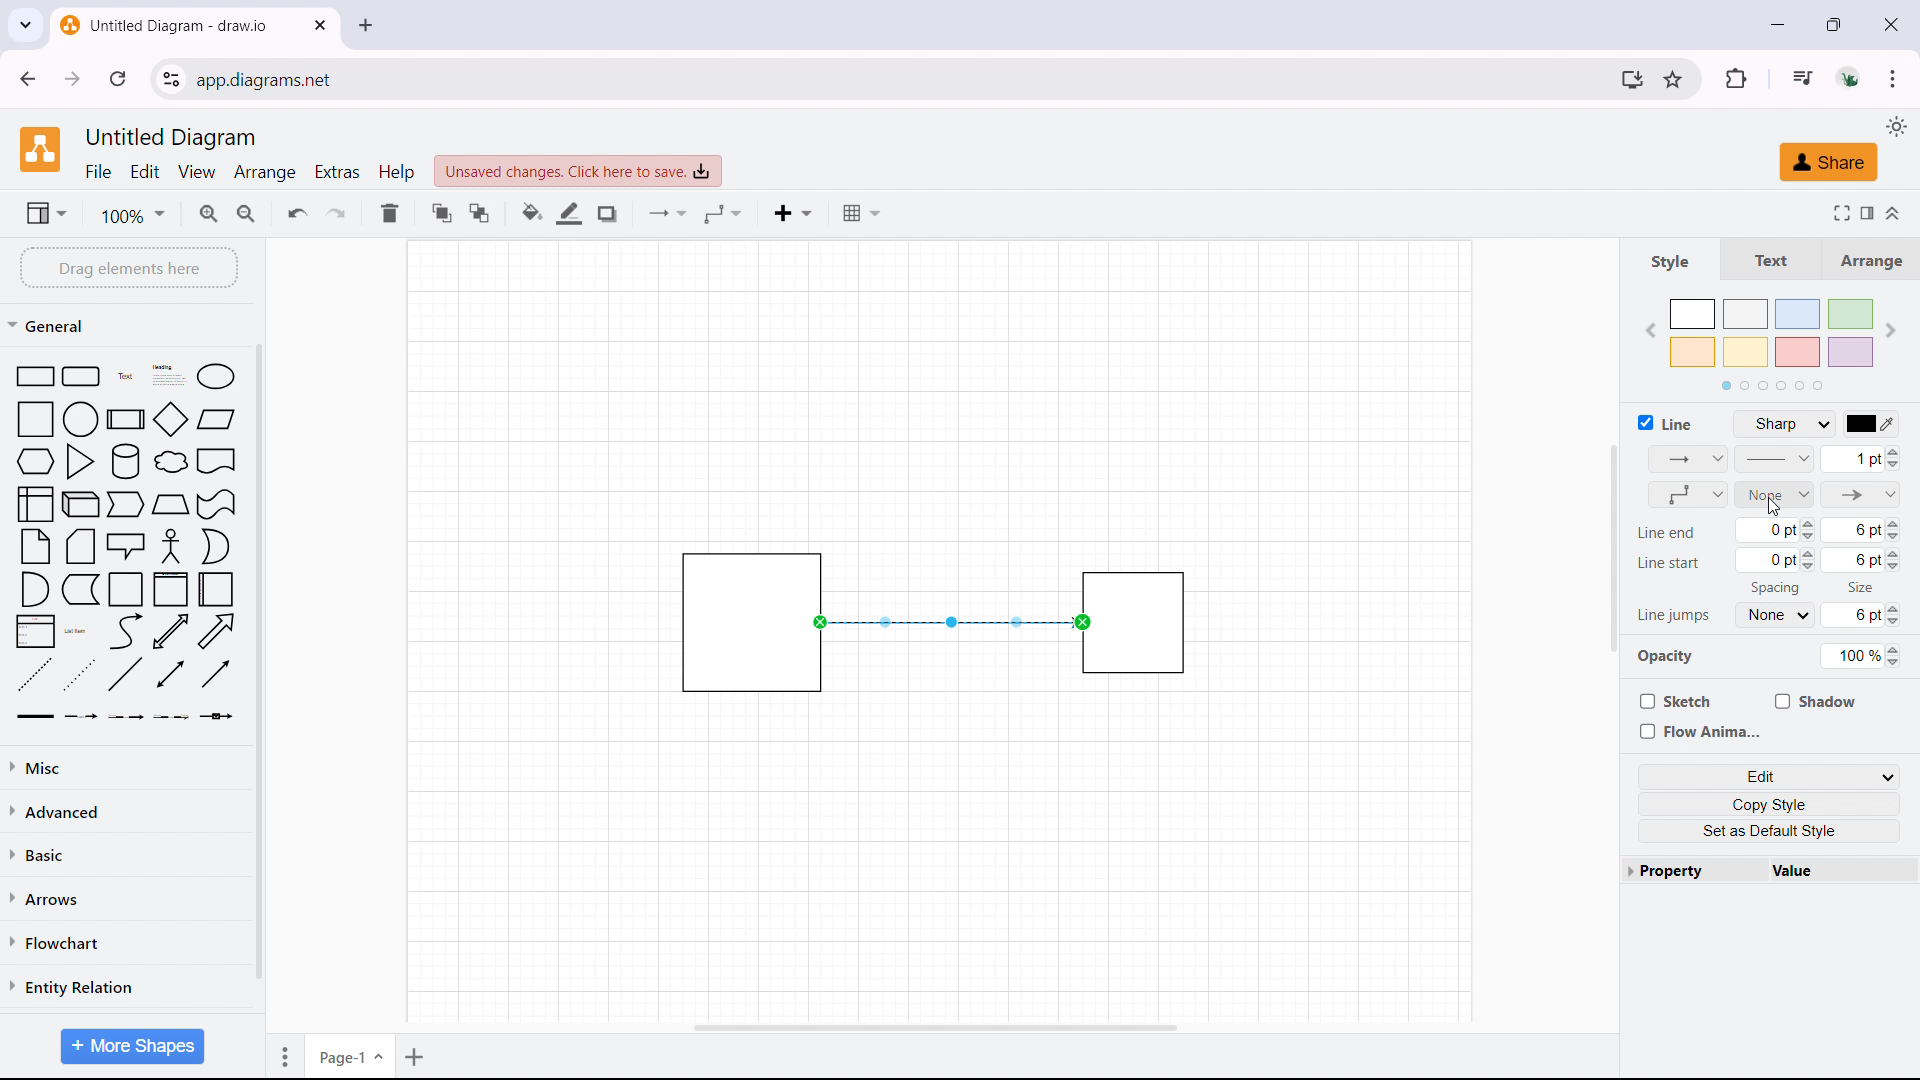  I want to click on tab title, so click(166, 25).